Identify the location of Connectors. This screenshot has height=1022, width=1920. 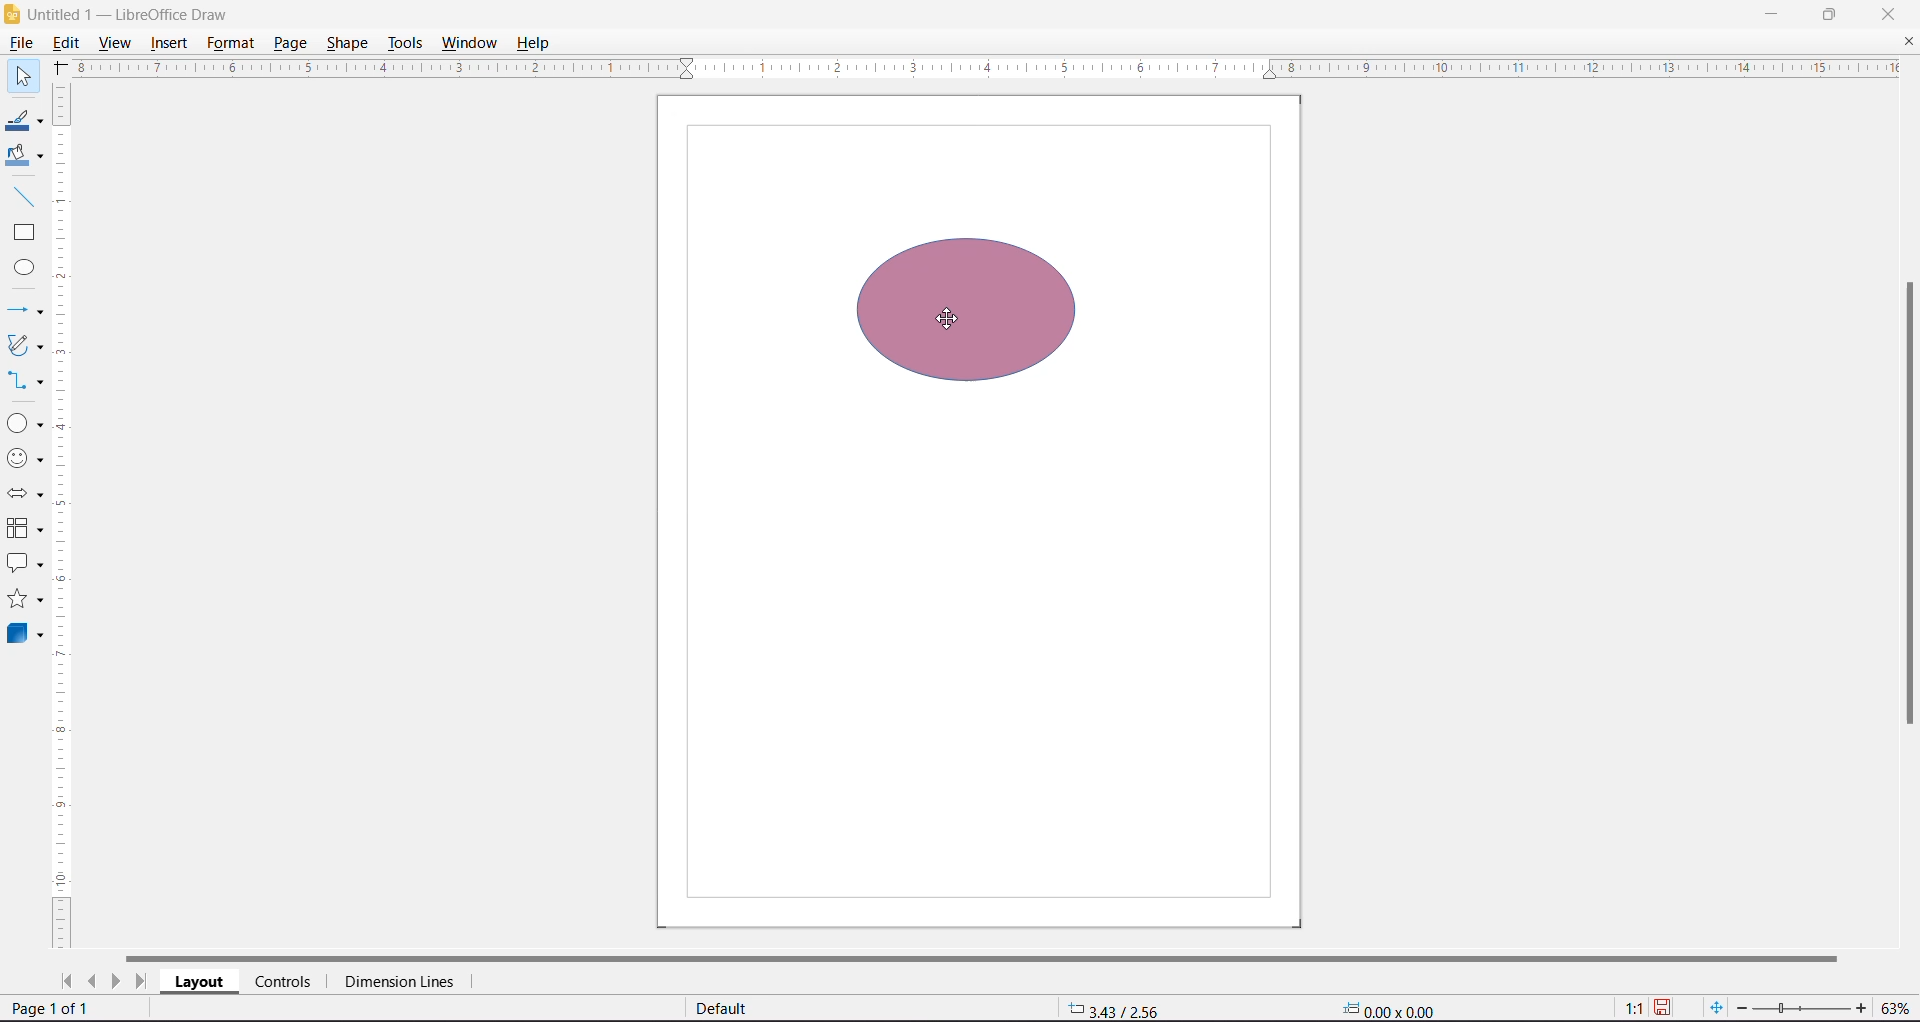
(25, 380).